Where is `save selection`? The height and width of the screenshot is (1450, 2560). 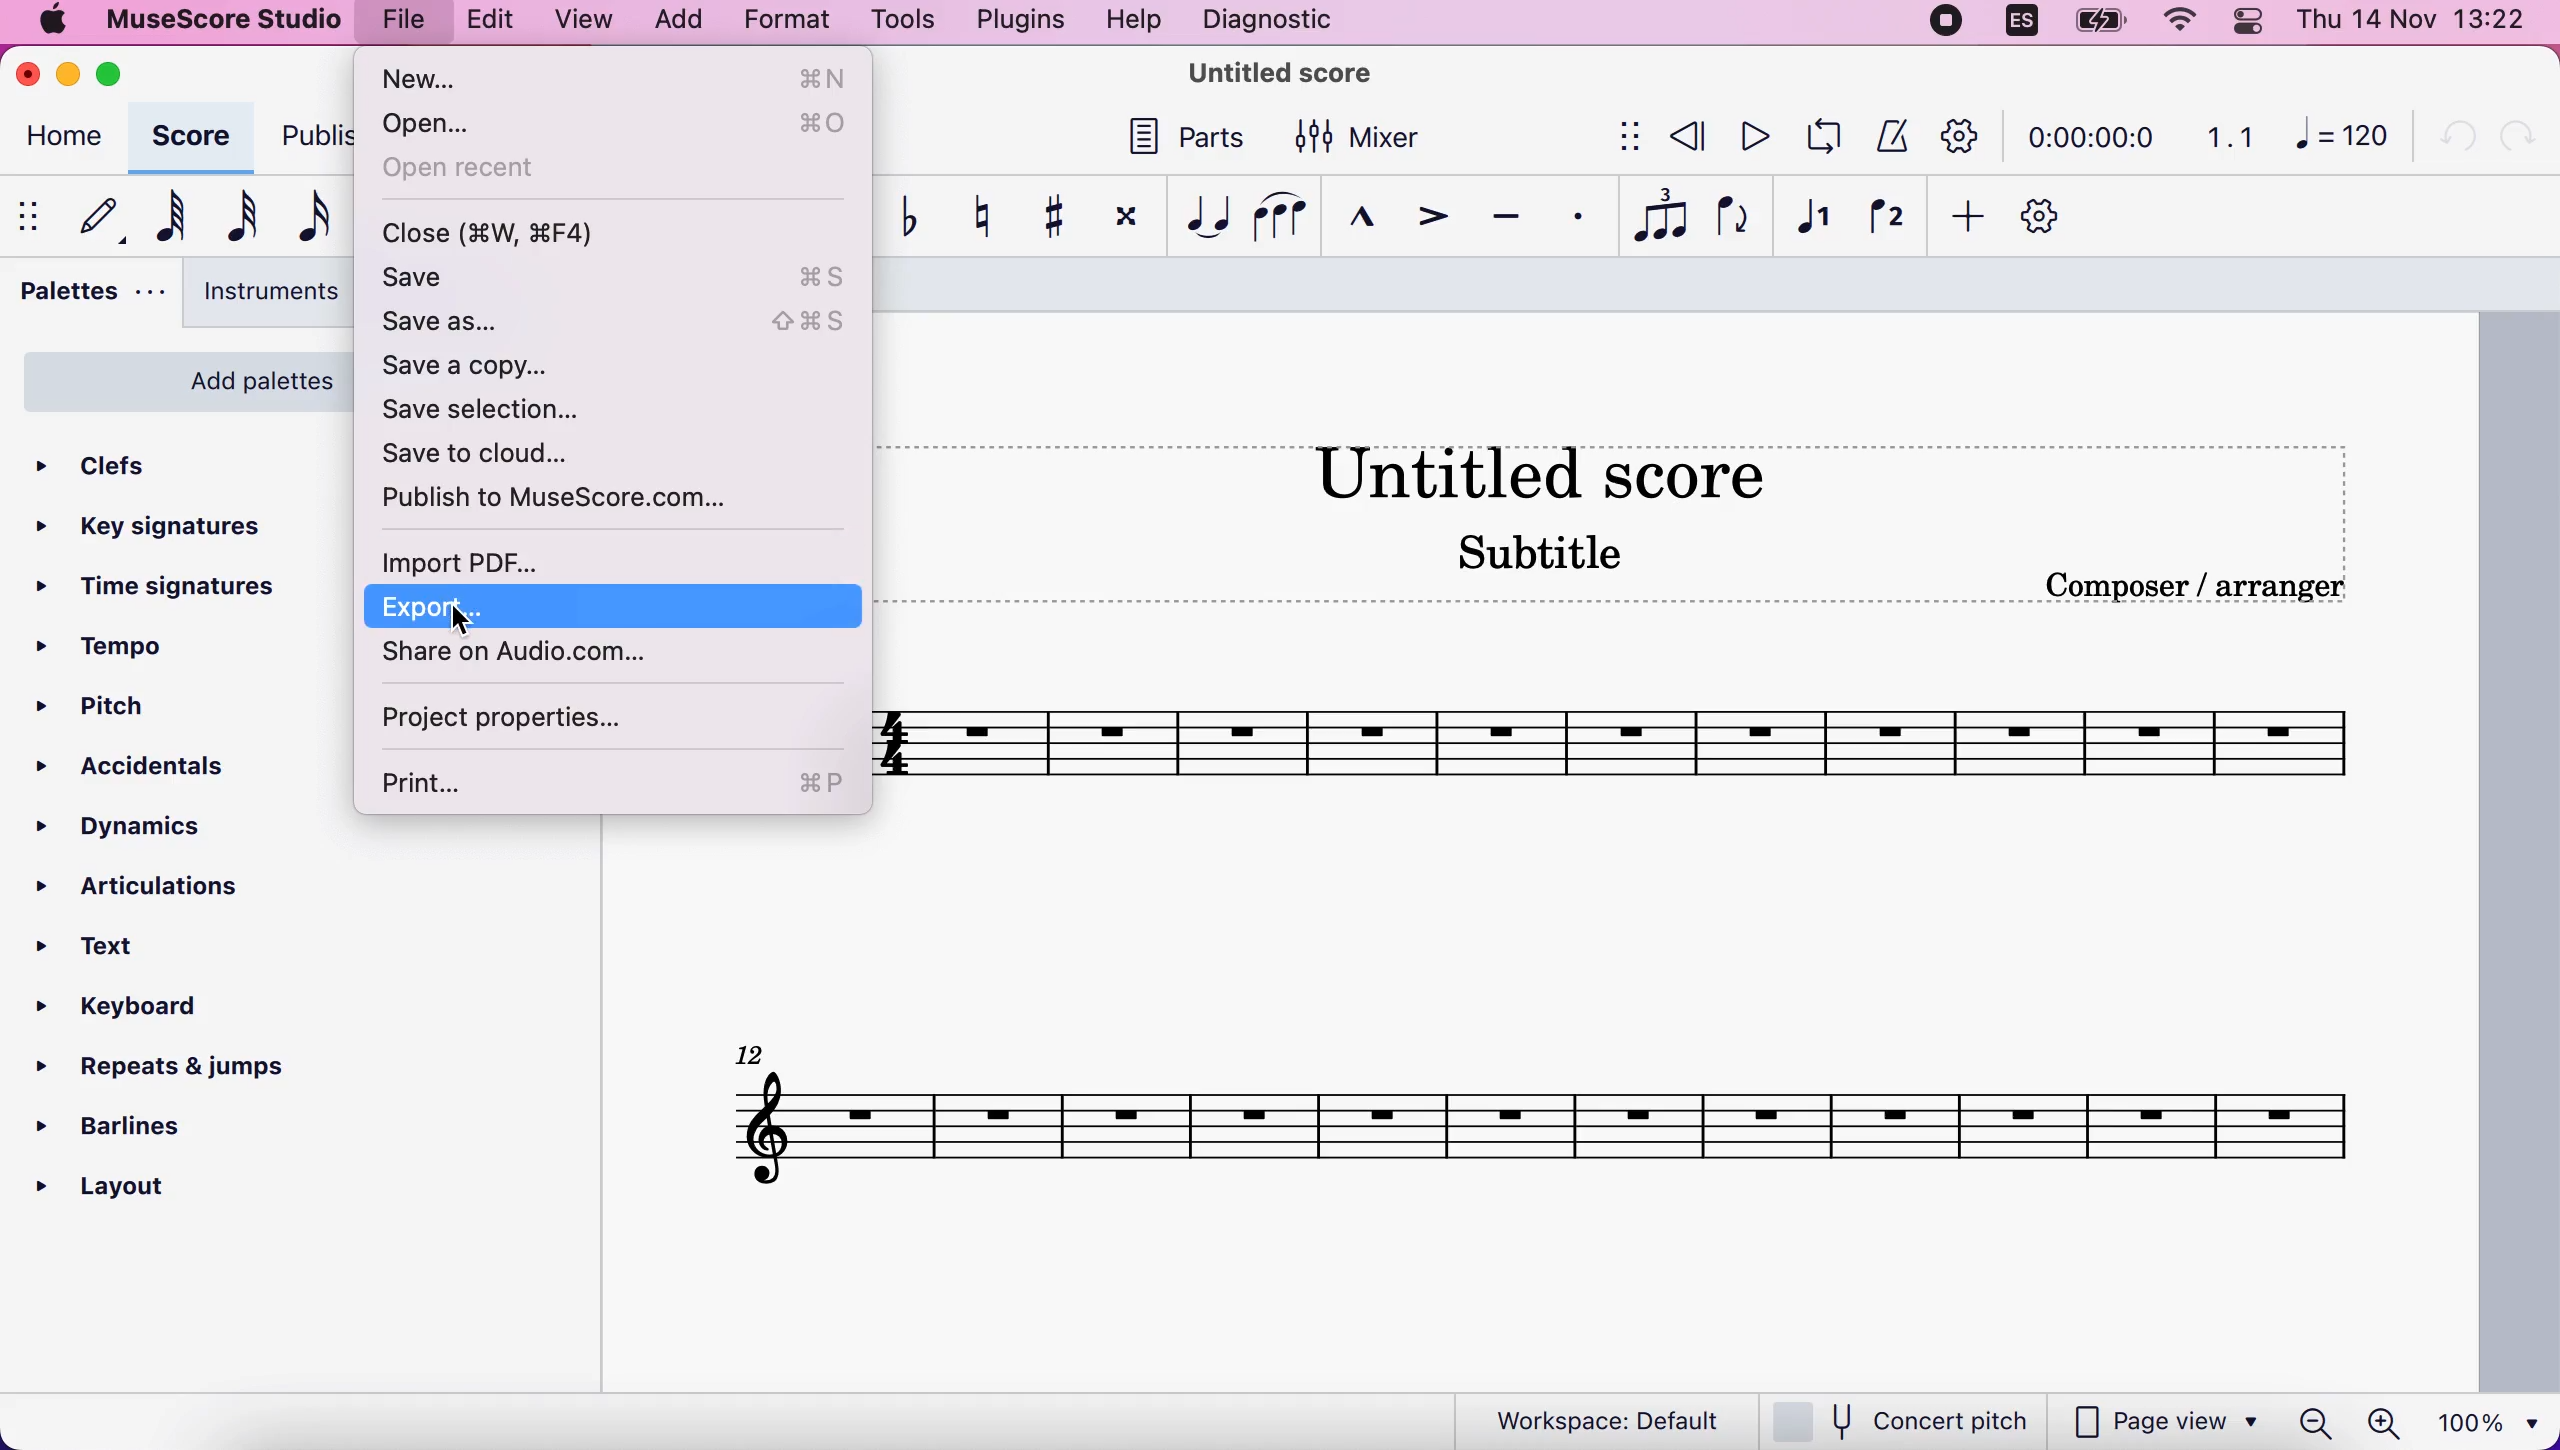 save selection is located at coordinates (514, 412).